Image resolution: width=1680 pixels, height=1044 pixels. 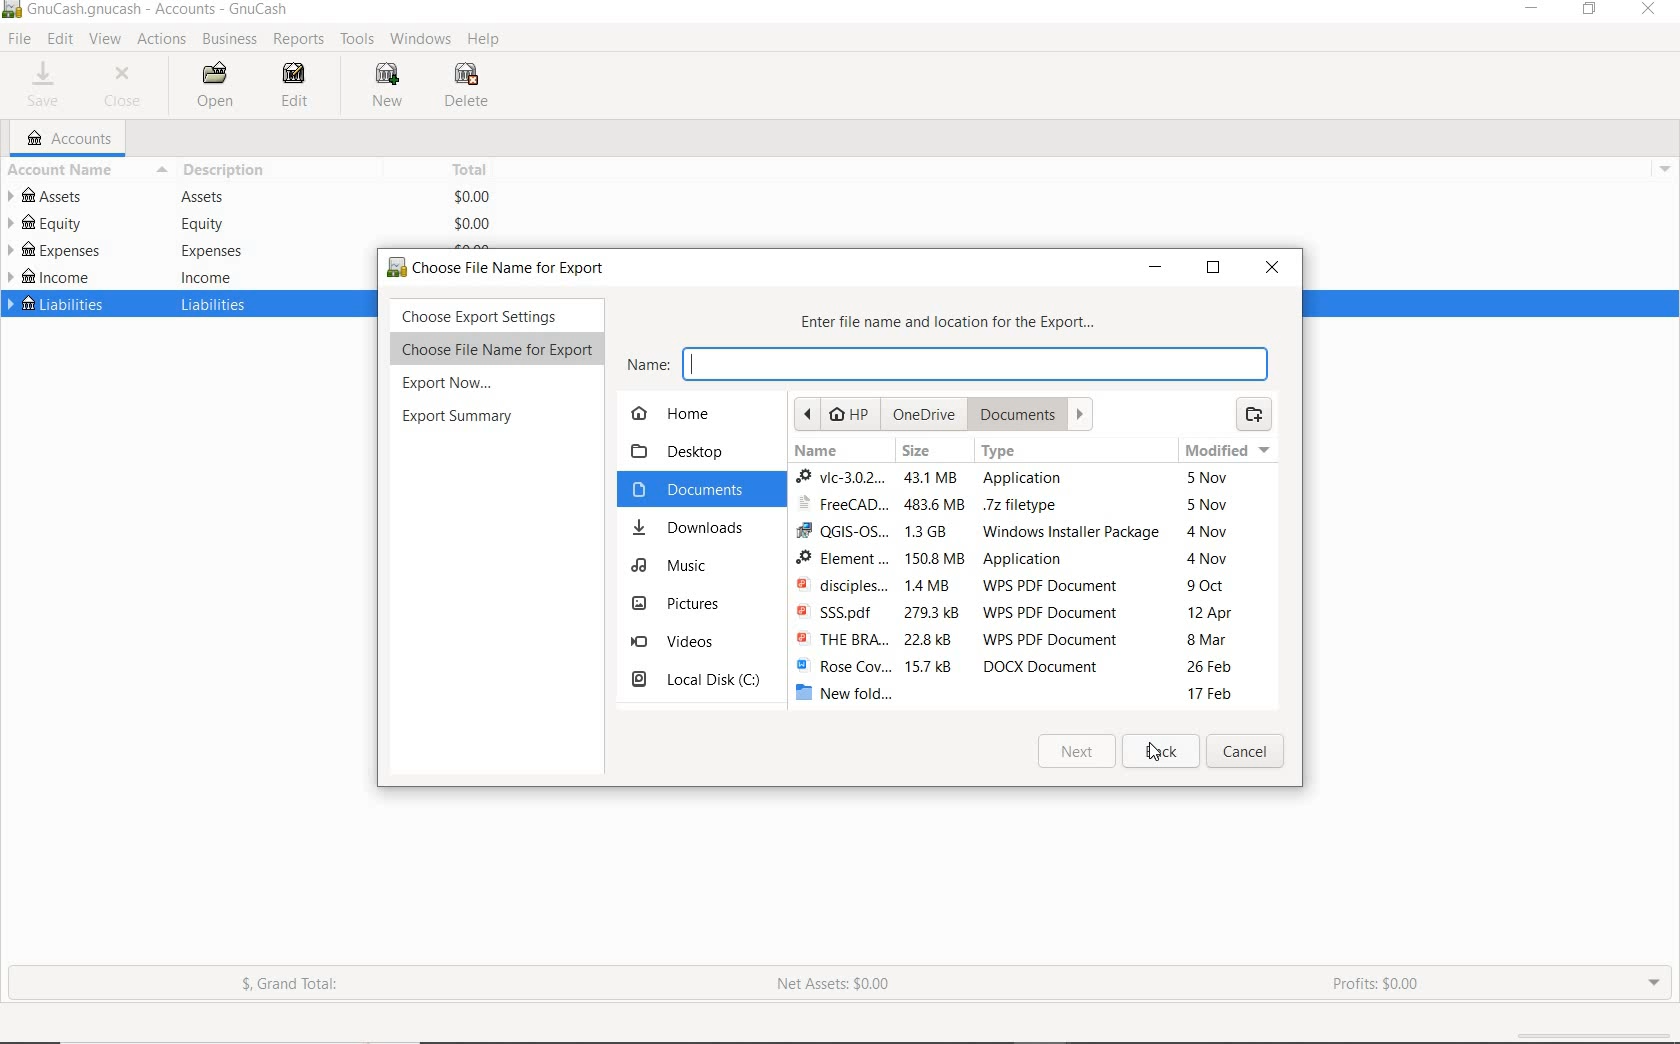 What do you see at coordinates (686, 603) in the screenshot?
I see `pictures` at bounding box center [686, 603].